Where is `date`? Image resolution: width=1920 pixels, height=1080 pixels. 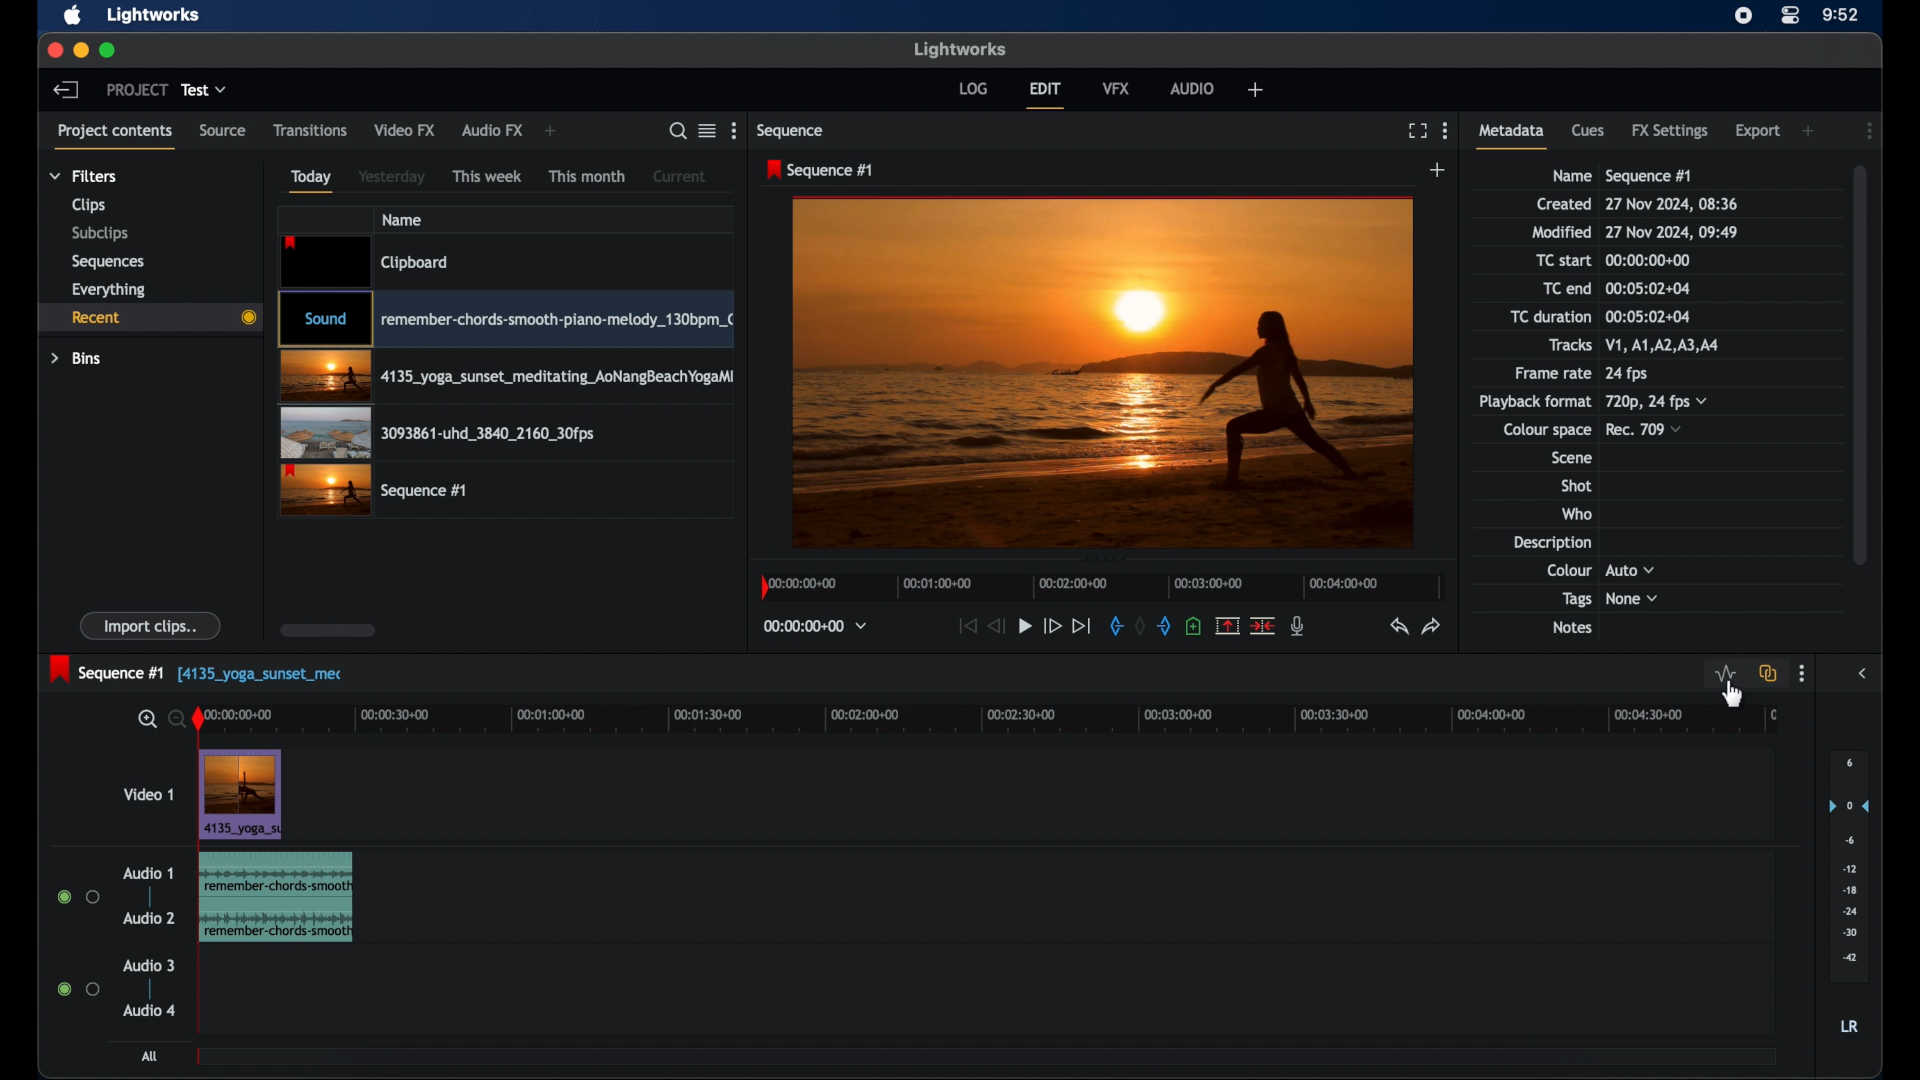
date is located at coordinates (1673, 204).